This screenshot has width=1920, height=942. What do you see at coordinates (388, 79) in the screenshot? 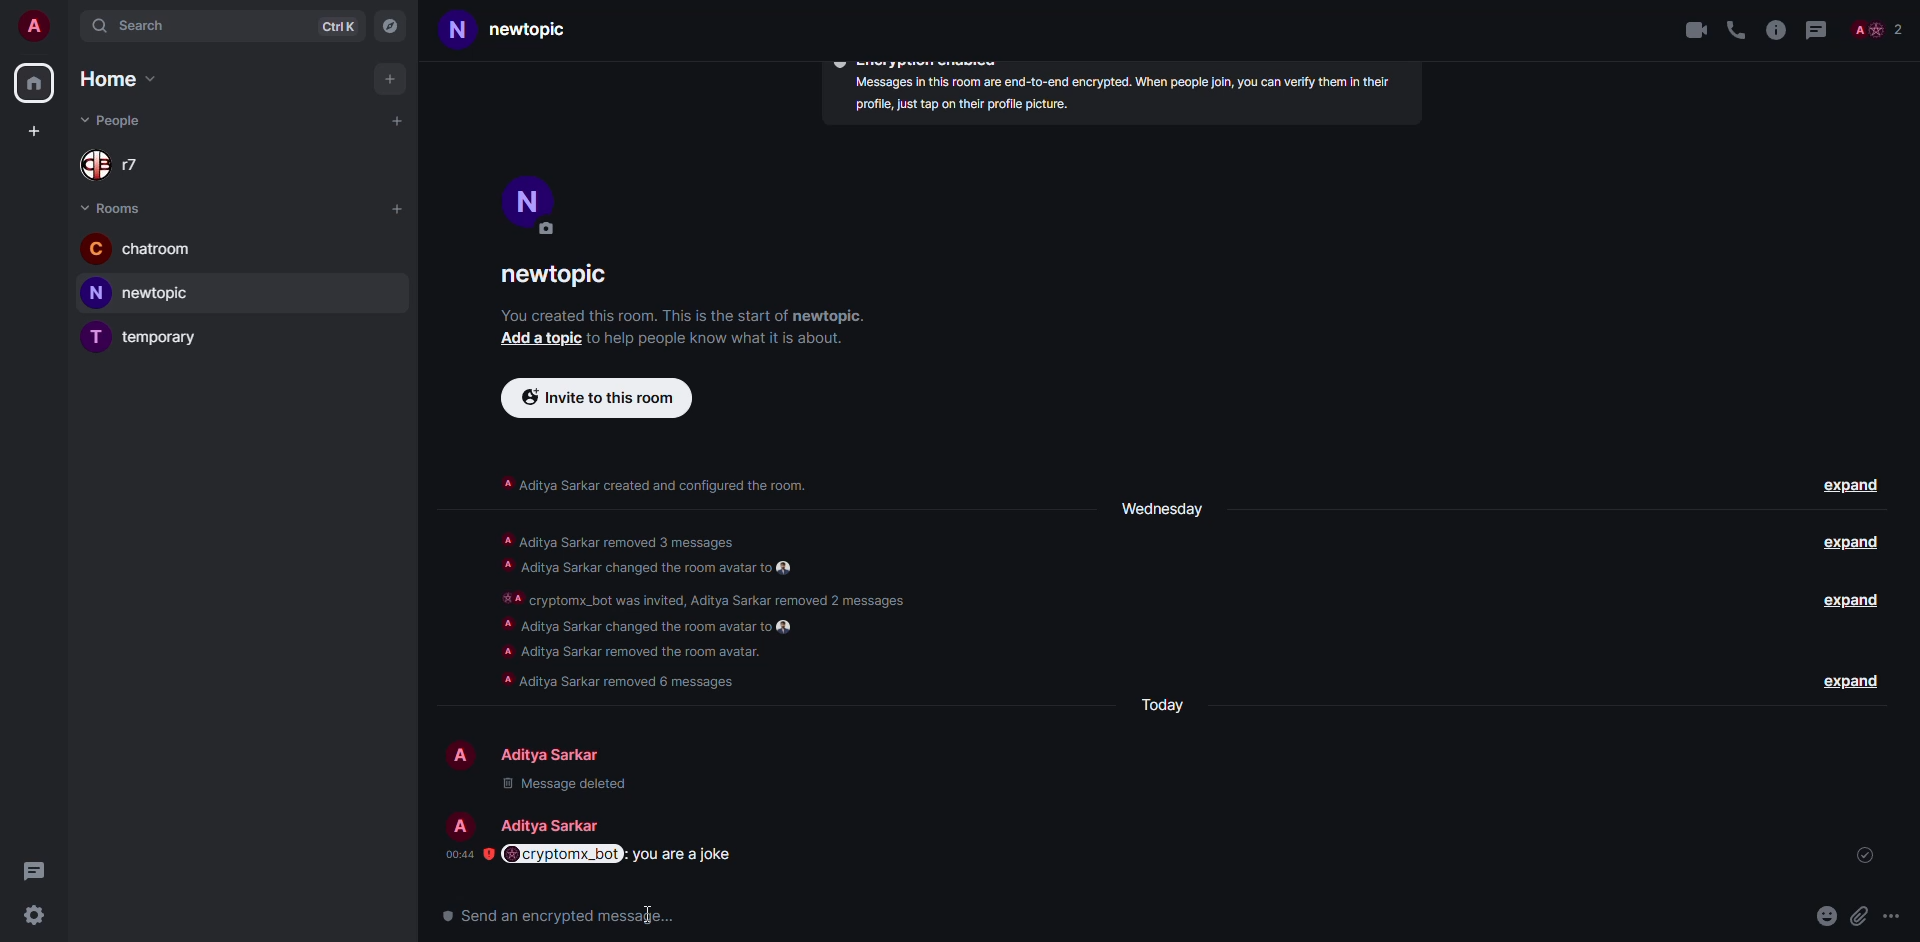
I see `add` at bounding box center [388, 79].